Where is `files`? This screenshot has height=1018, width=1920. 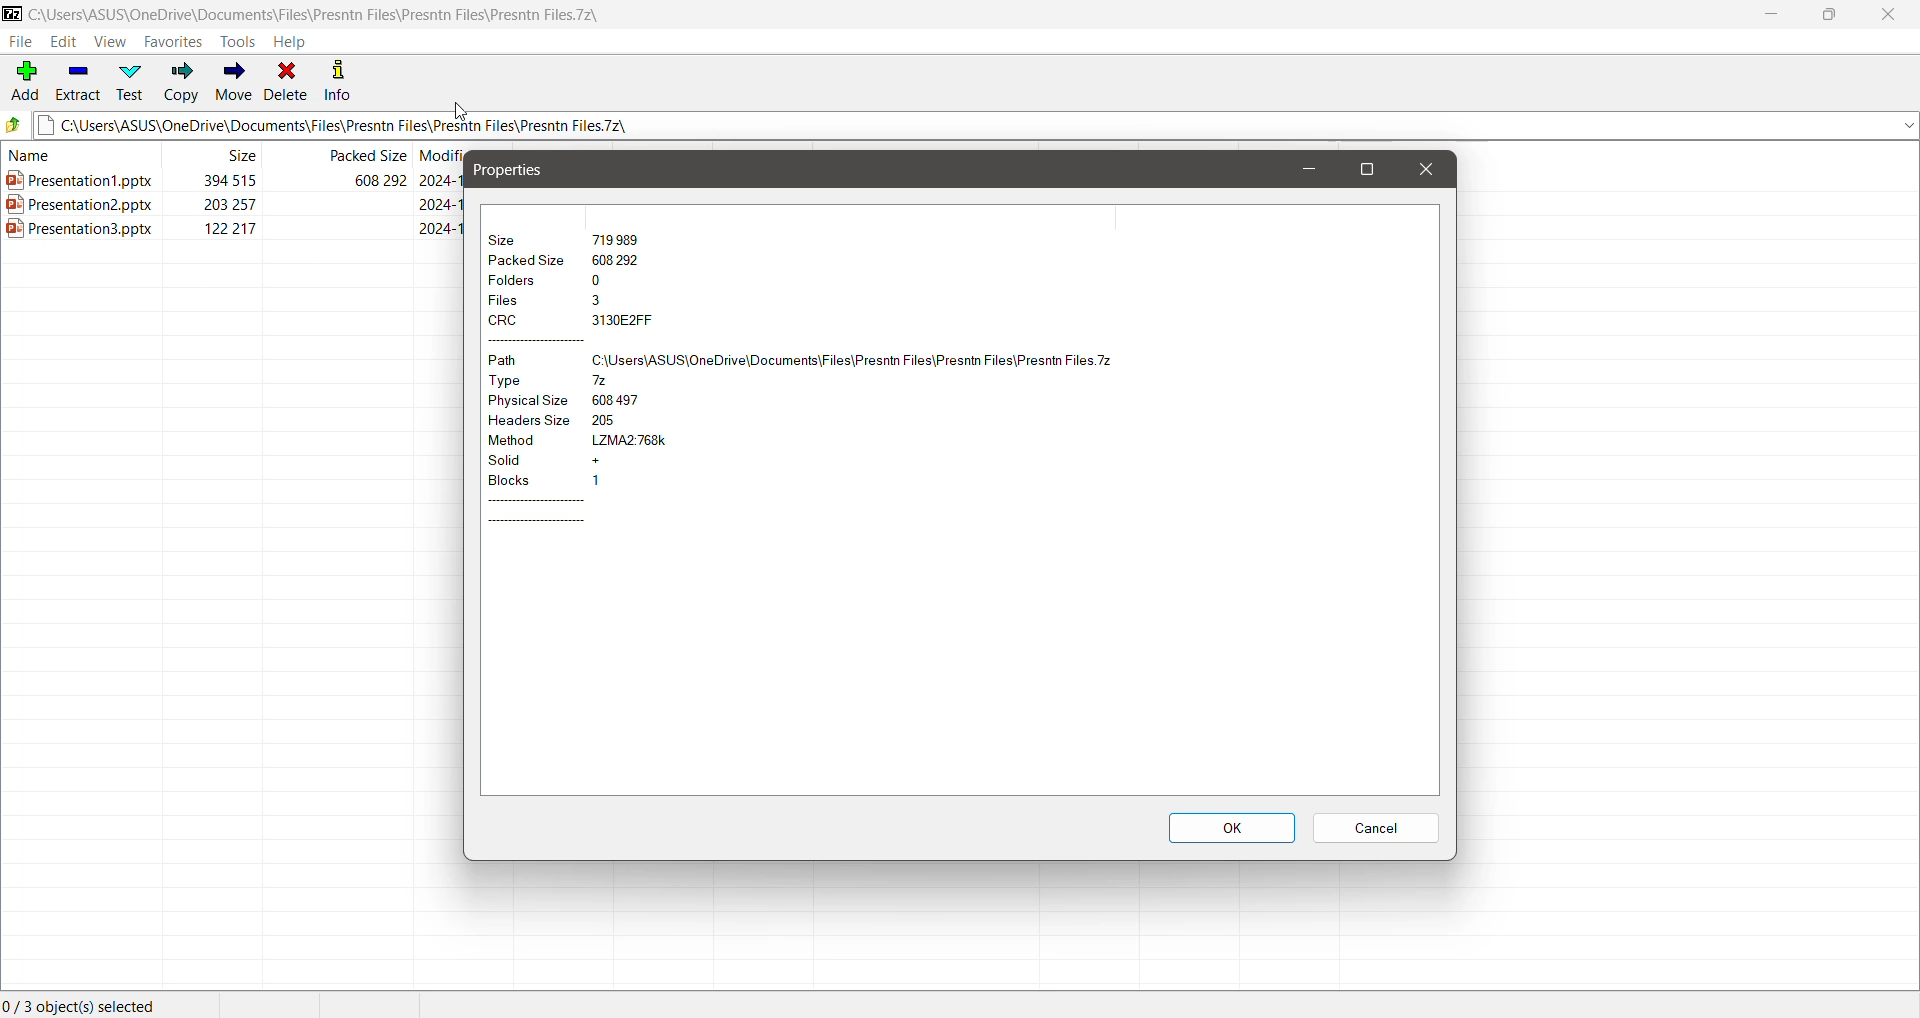 files is located at coordinates (521, 301).